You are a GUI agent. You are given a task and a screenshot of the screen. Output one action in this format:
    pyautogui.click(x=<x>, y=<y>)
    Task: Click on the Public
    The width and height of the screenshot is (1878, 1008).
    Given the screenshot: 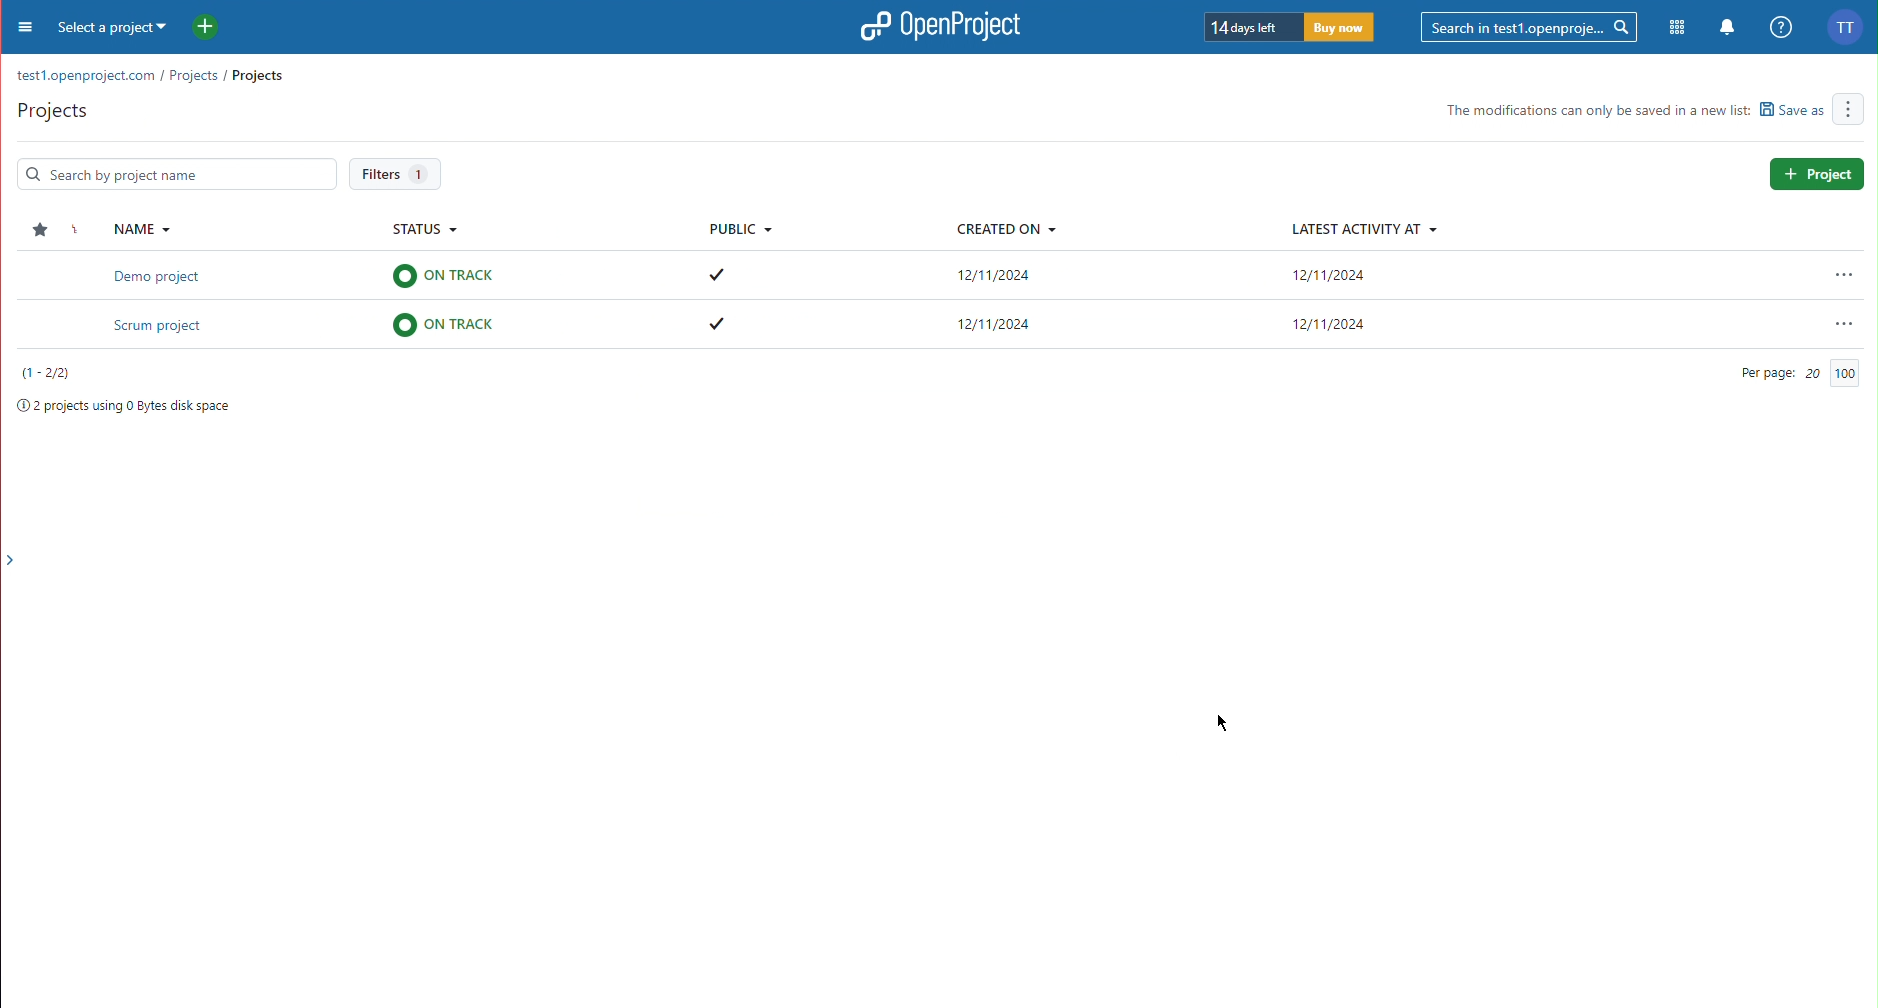 What is the action you would take?
    pyautogui.click(x=737, y=227)
    